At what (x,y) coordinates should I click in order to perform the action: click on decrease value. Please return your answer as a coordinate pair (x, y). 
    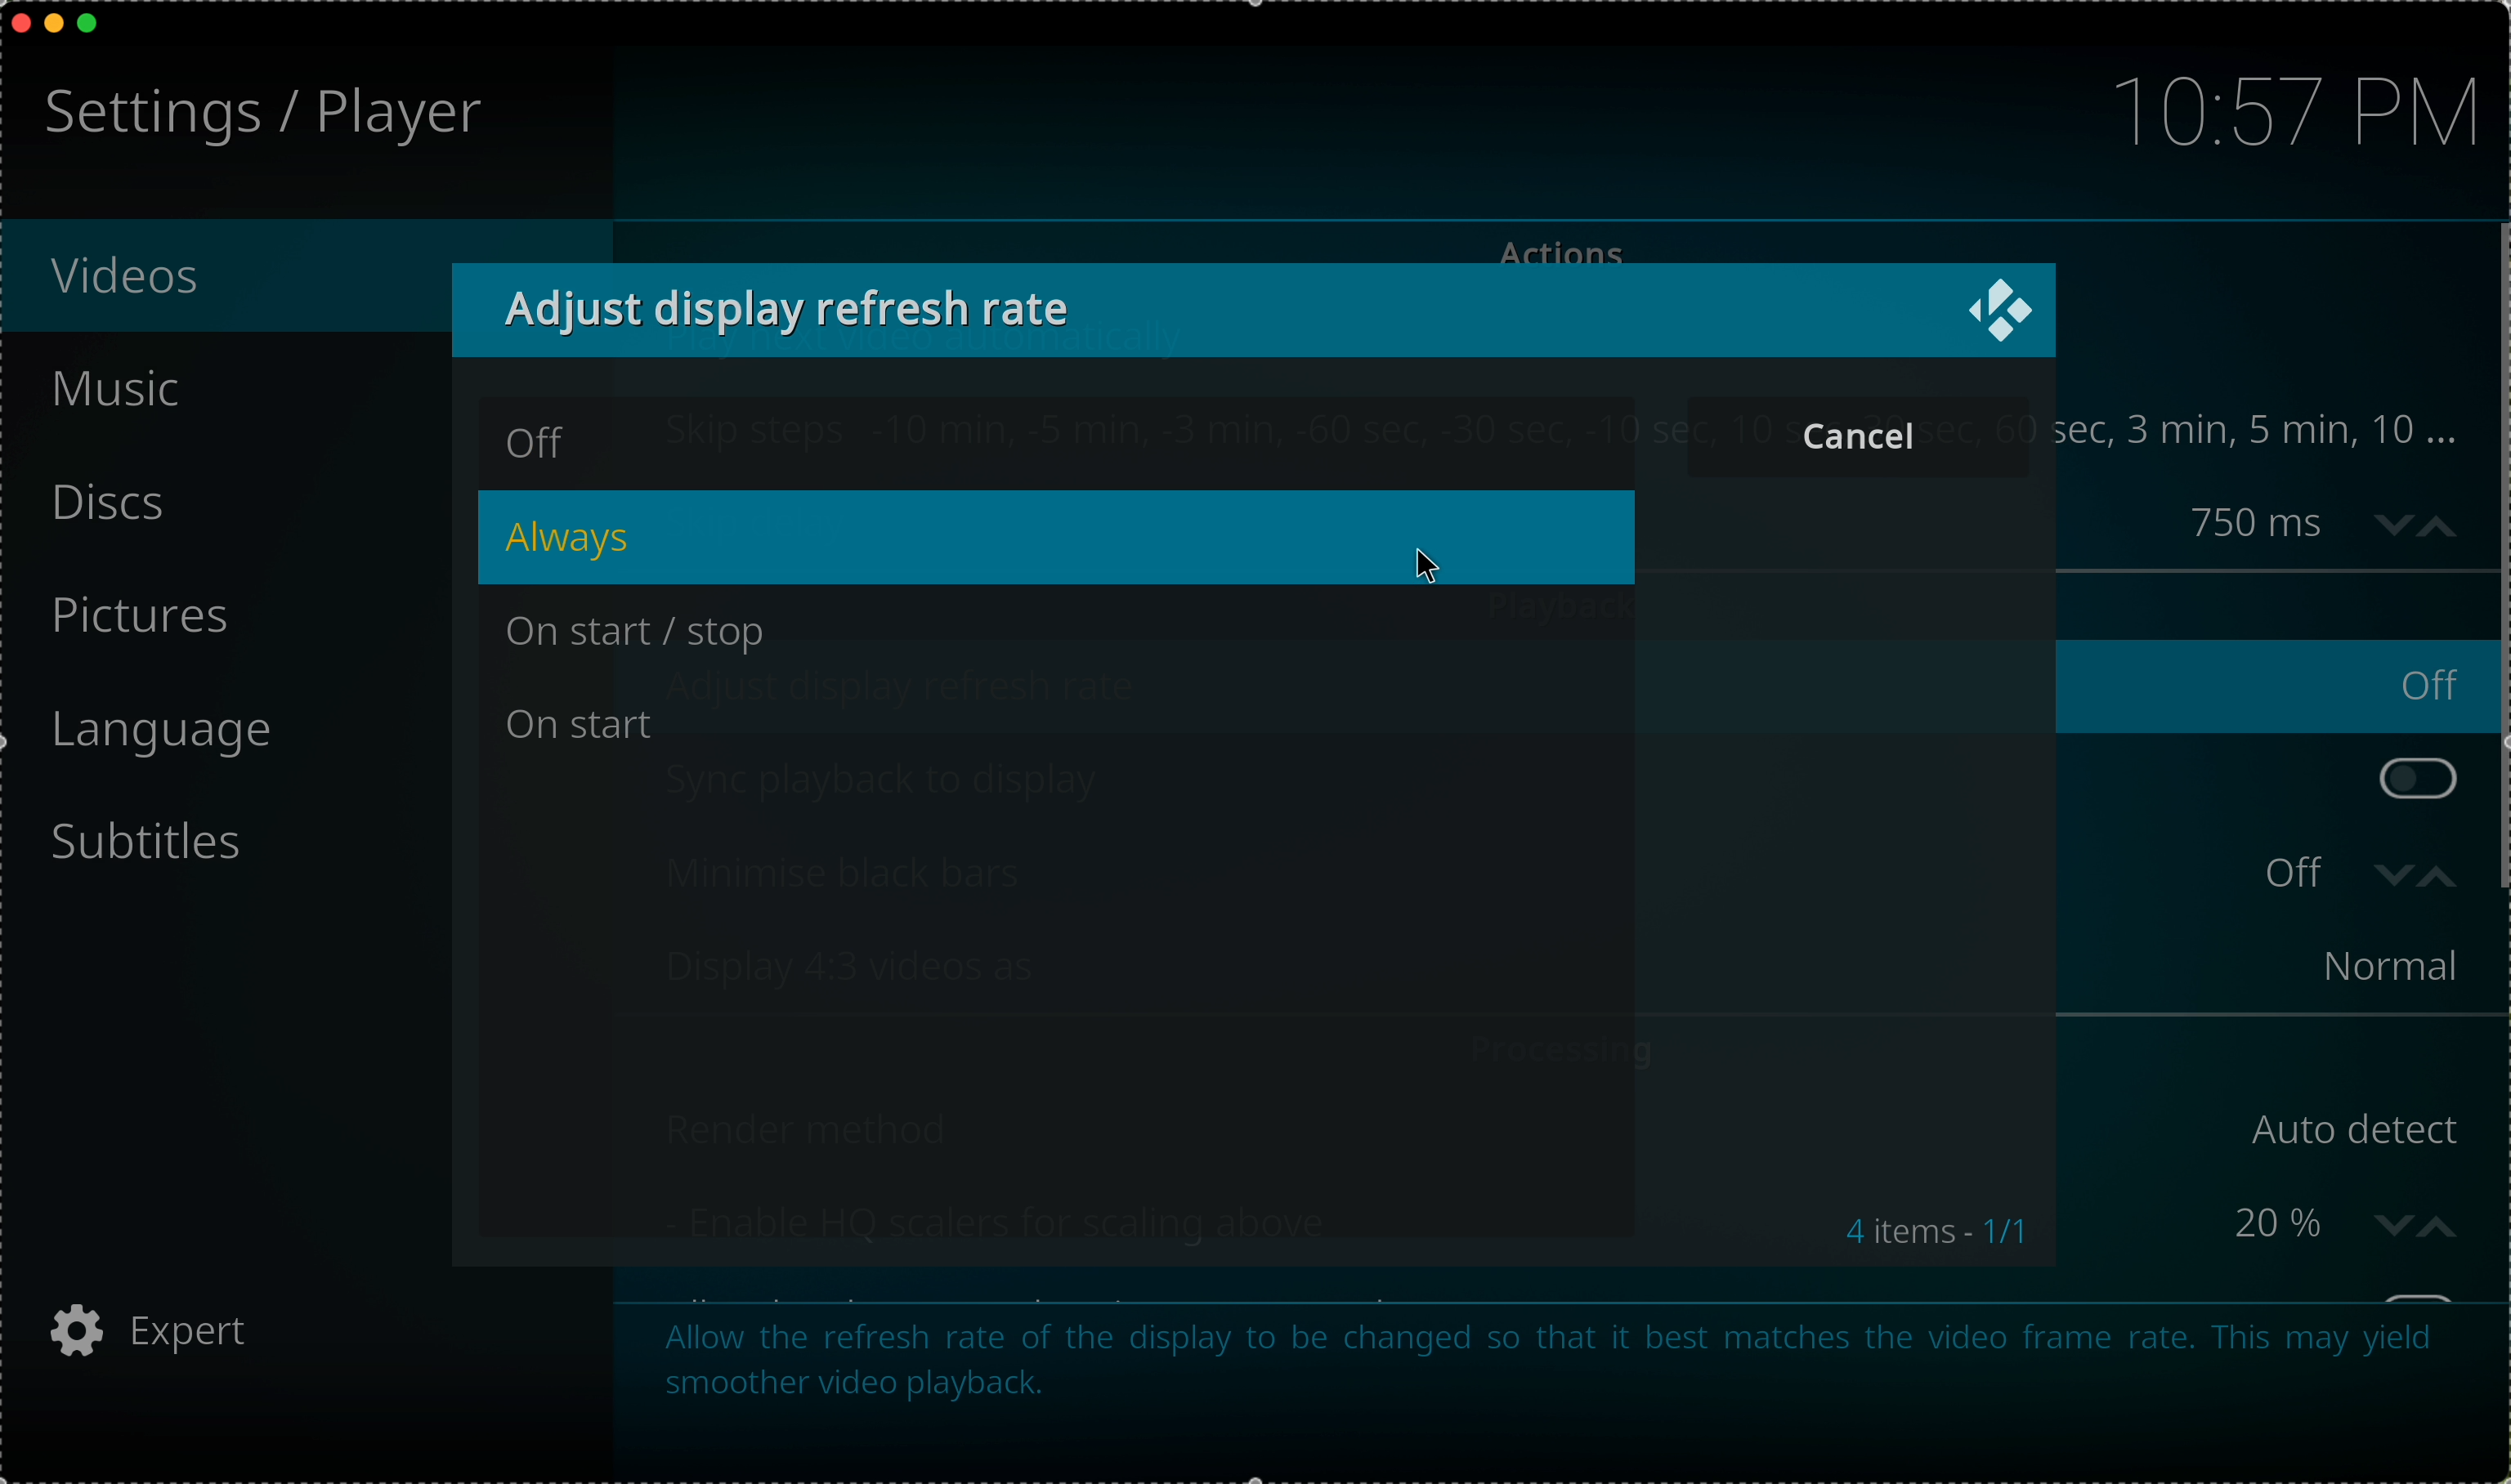
    Looking at the image, I should click on (2395, 1223).